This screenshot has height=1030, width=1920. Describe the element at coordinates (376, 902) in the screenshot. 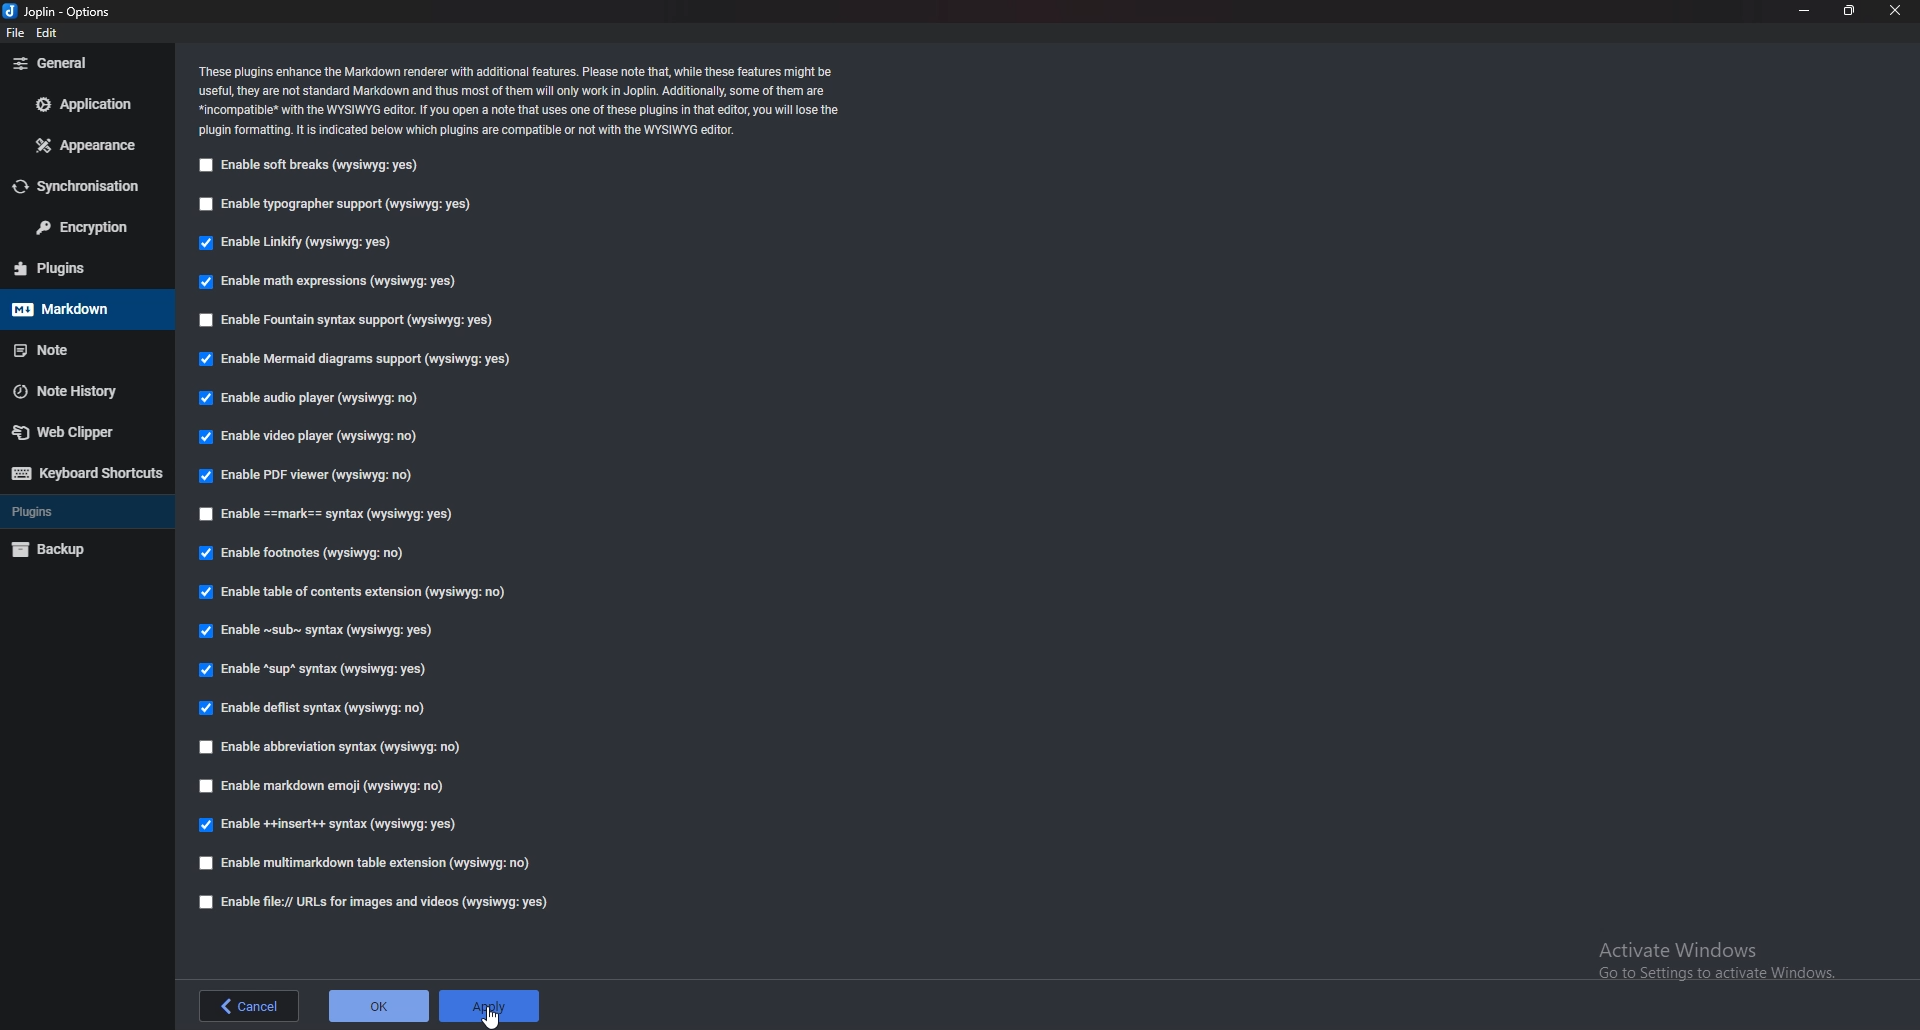

I see `Enable file urls for images and videos` at that location.